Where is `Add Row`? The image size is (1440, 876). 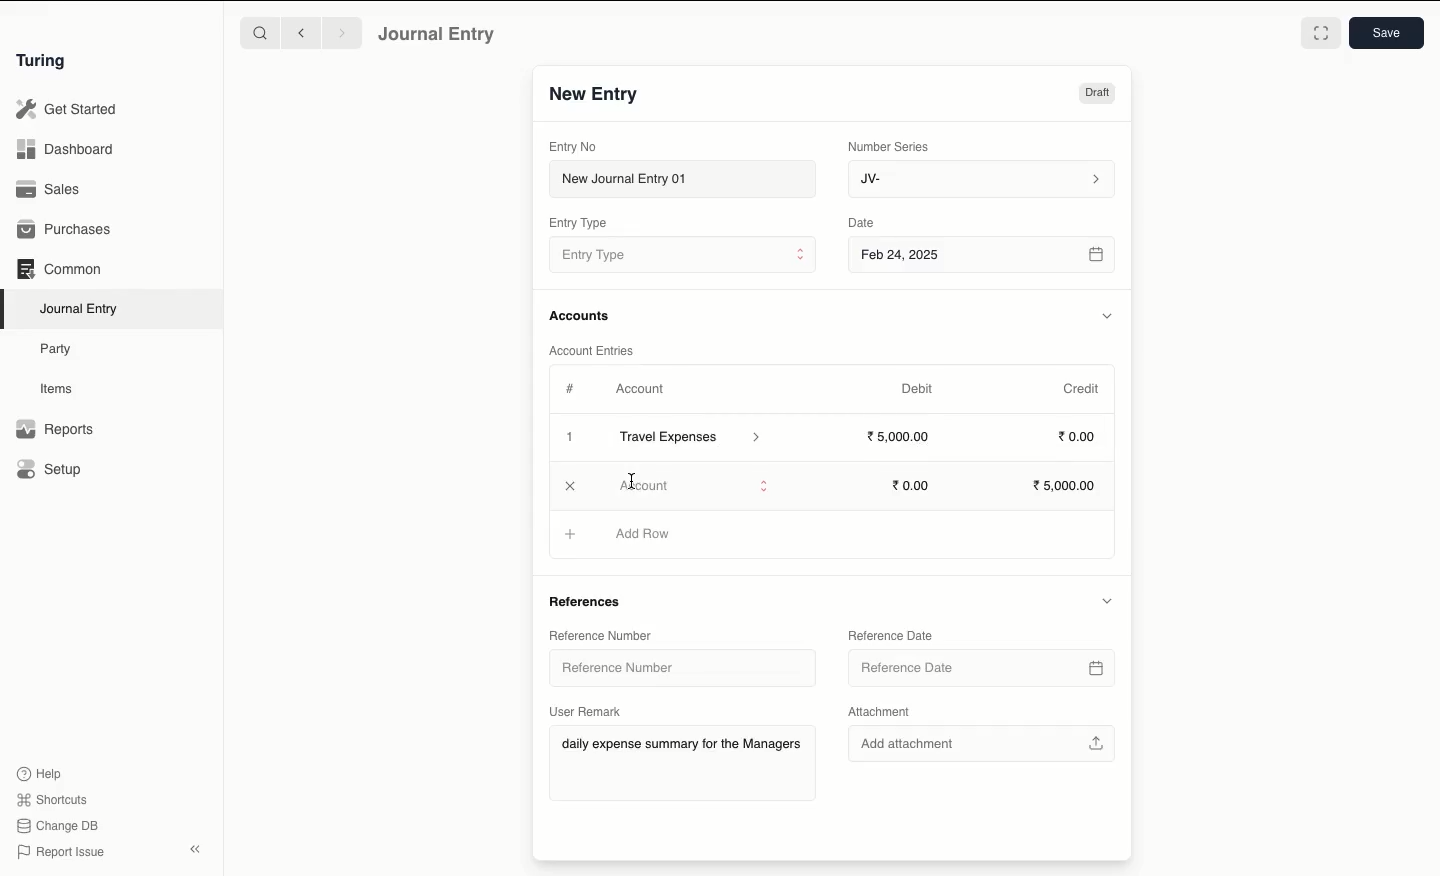
Add Row is located at coordinates (644, 533).